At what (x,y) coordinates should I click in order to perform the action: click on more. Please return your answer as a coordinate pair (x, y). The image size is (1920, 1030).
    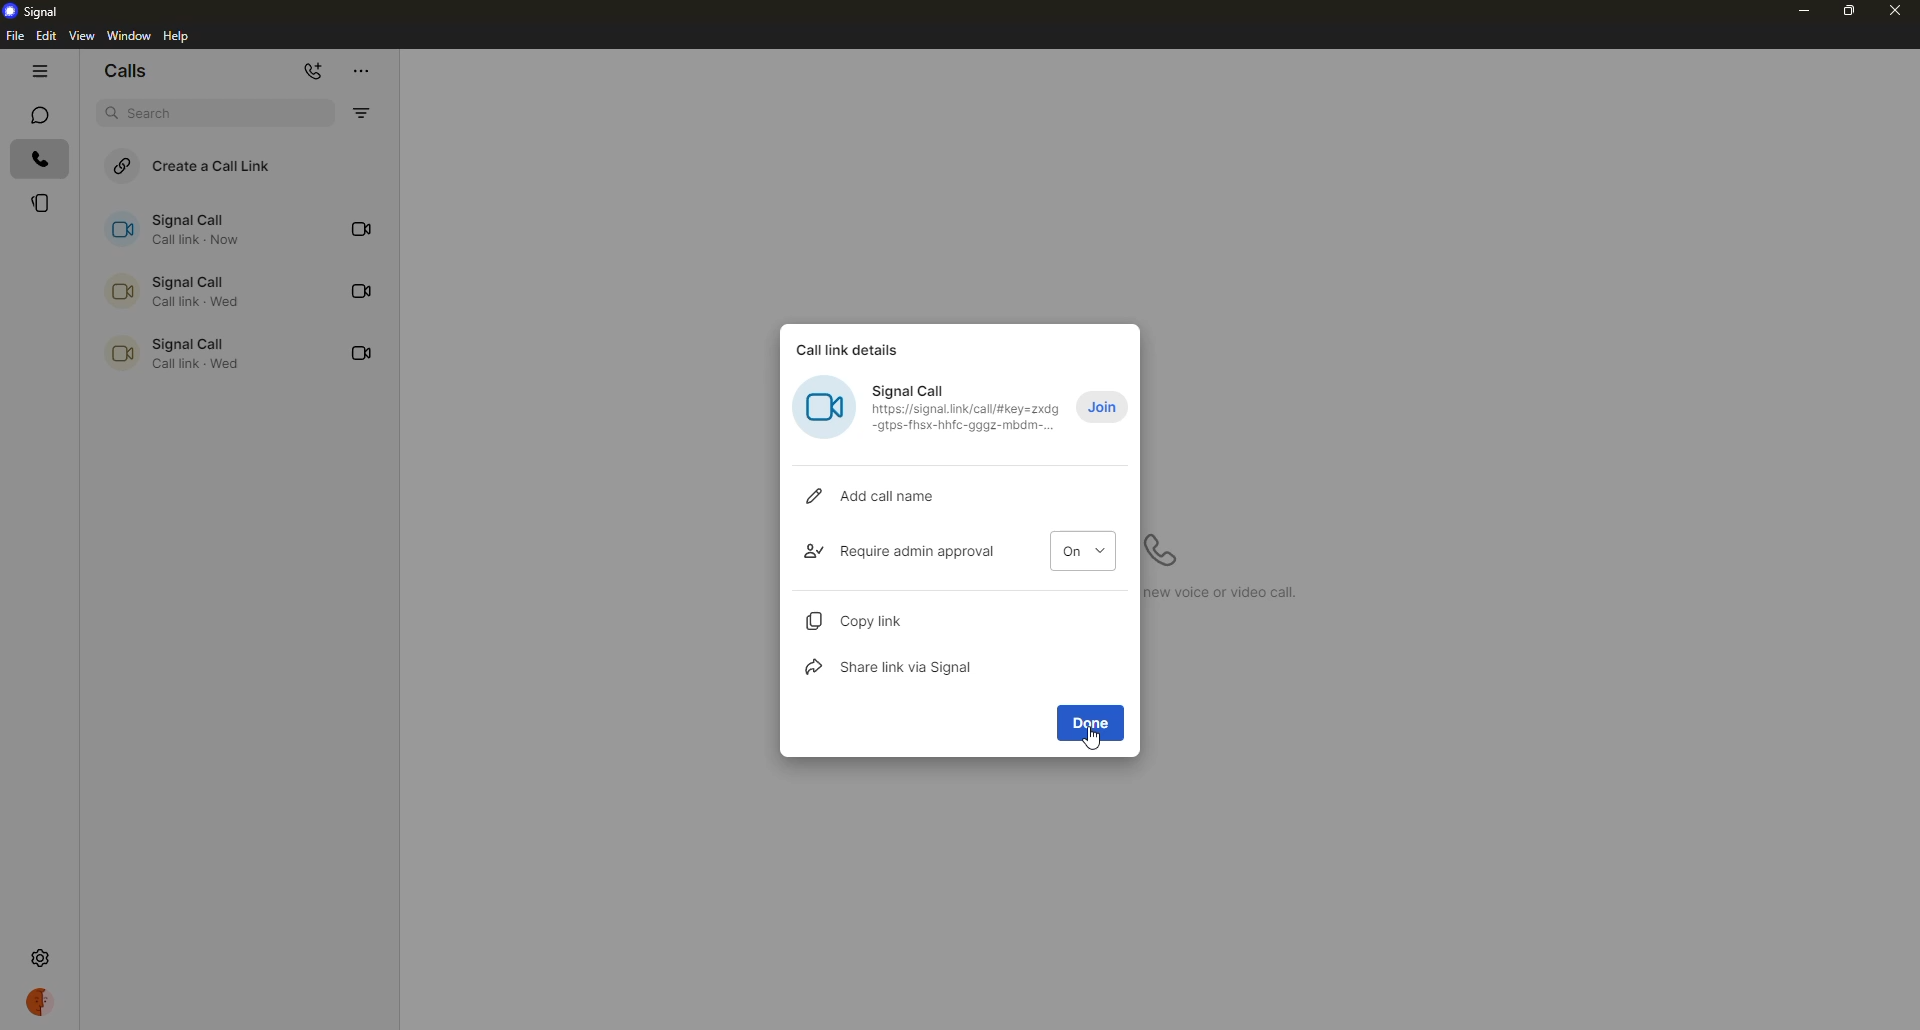
    Looking at the image, I should click on (366, 71).